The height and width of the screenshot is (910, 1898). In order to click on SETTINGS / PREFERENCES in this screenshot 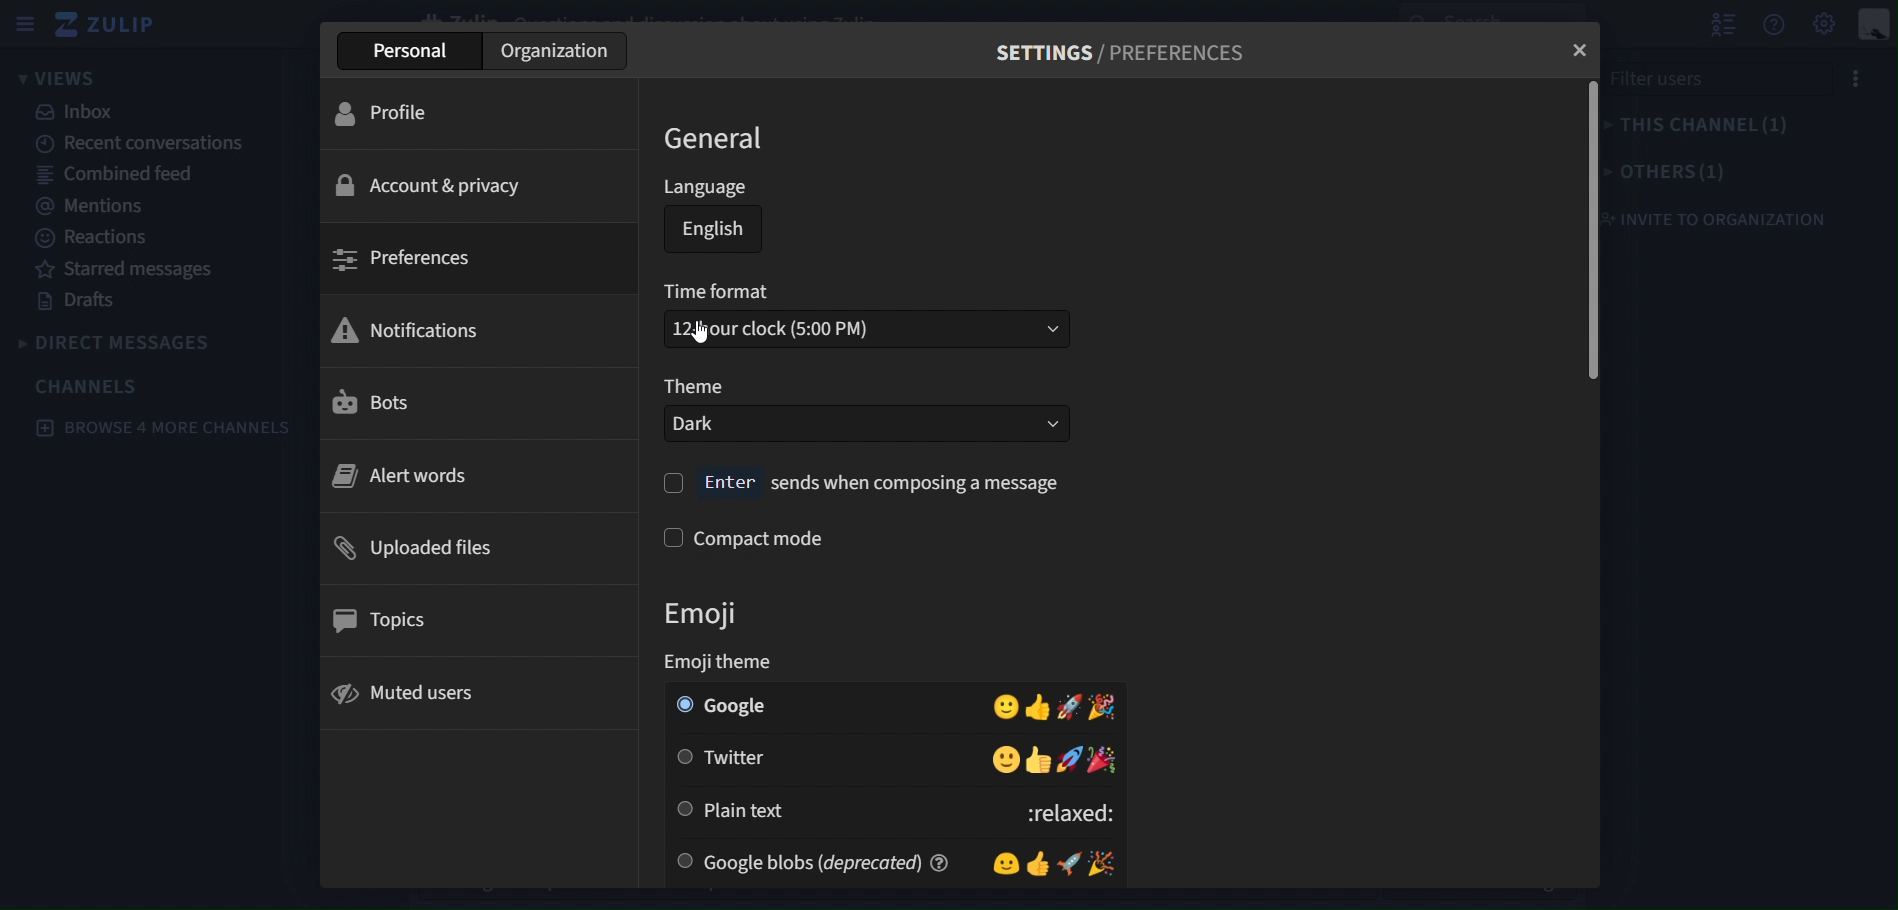, I will do `click(1121, 49)`.